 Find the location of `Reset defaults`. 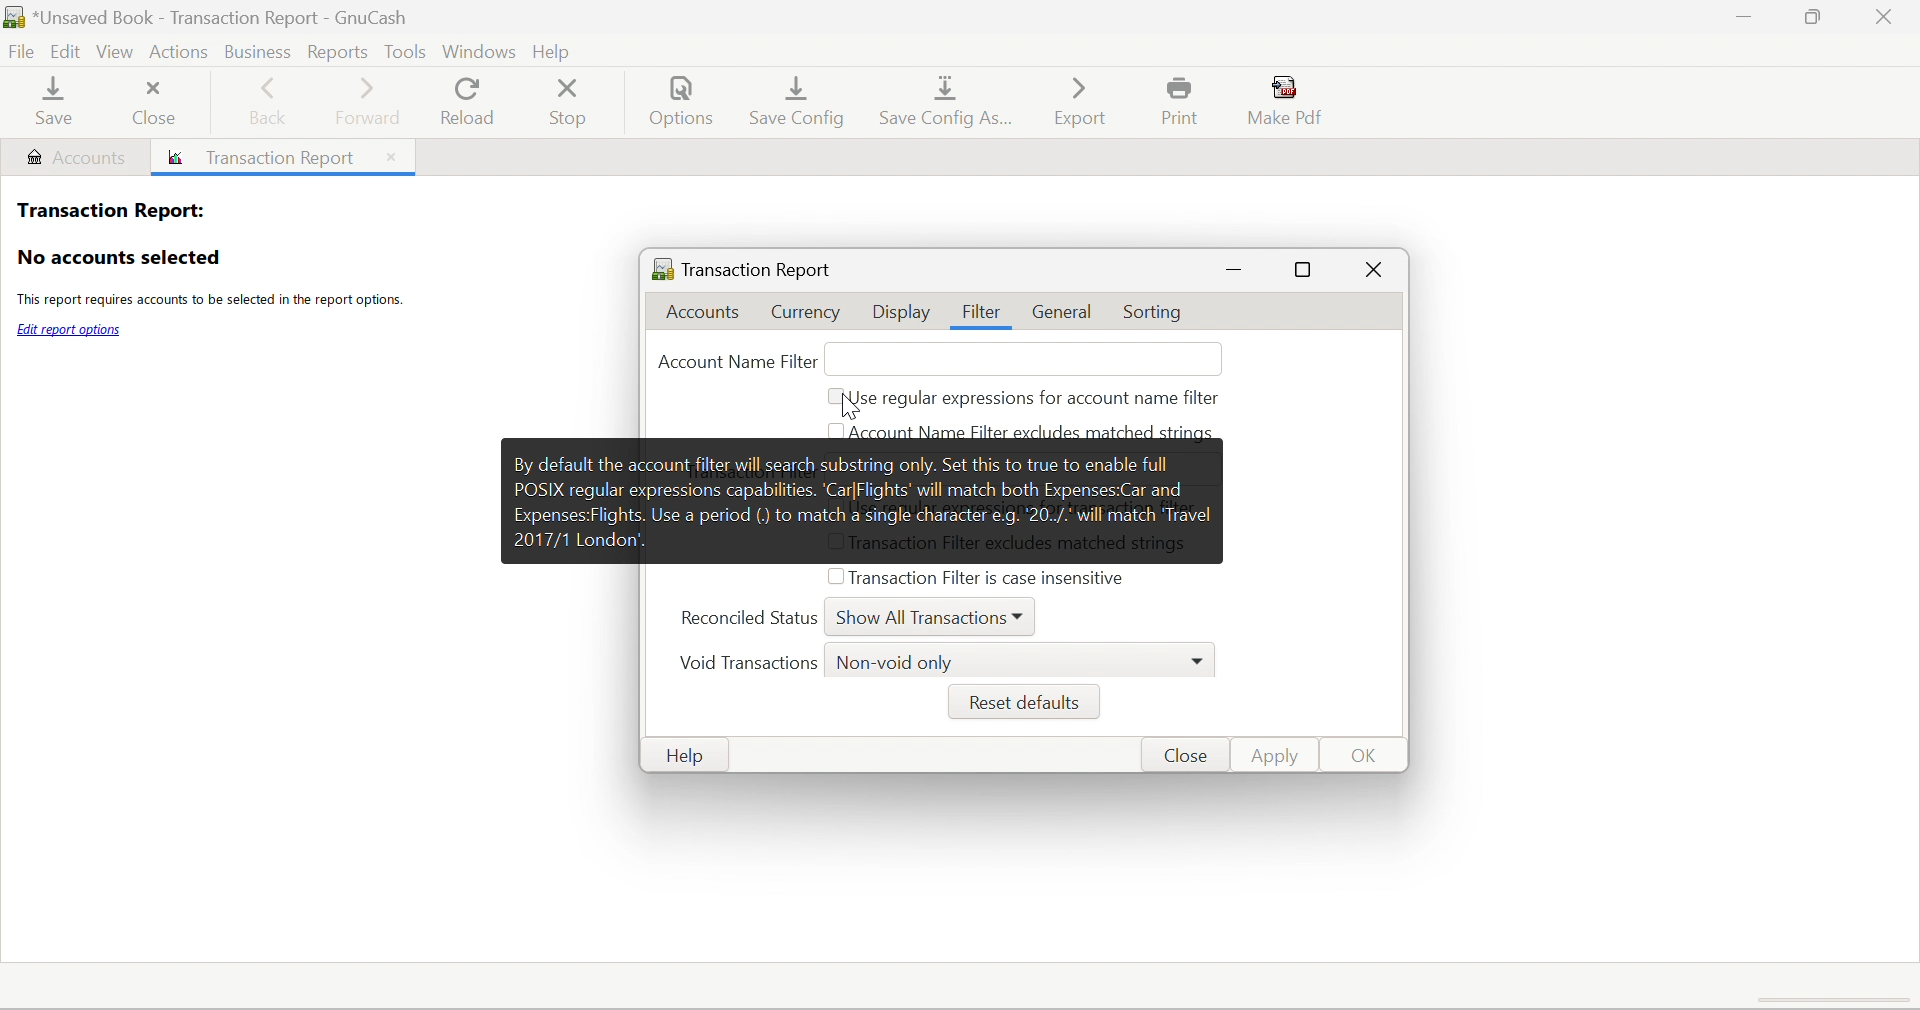

Reset defaults is located at coordinates (1021, 703).